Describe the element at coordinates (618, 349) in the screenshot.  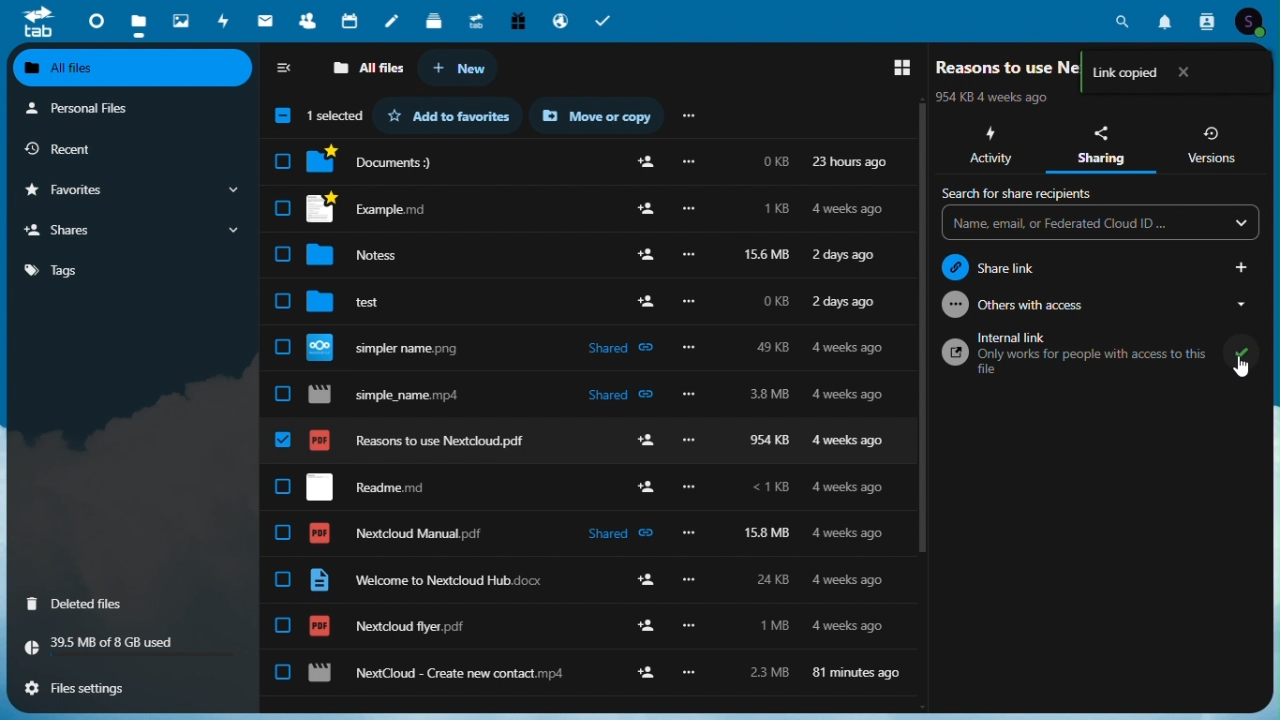
I see `shared` at that location.